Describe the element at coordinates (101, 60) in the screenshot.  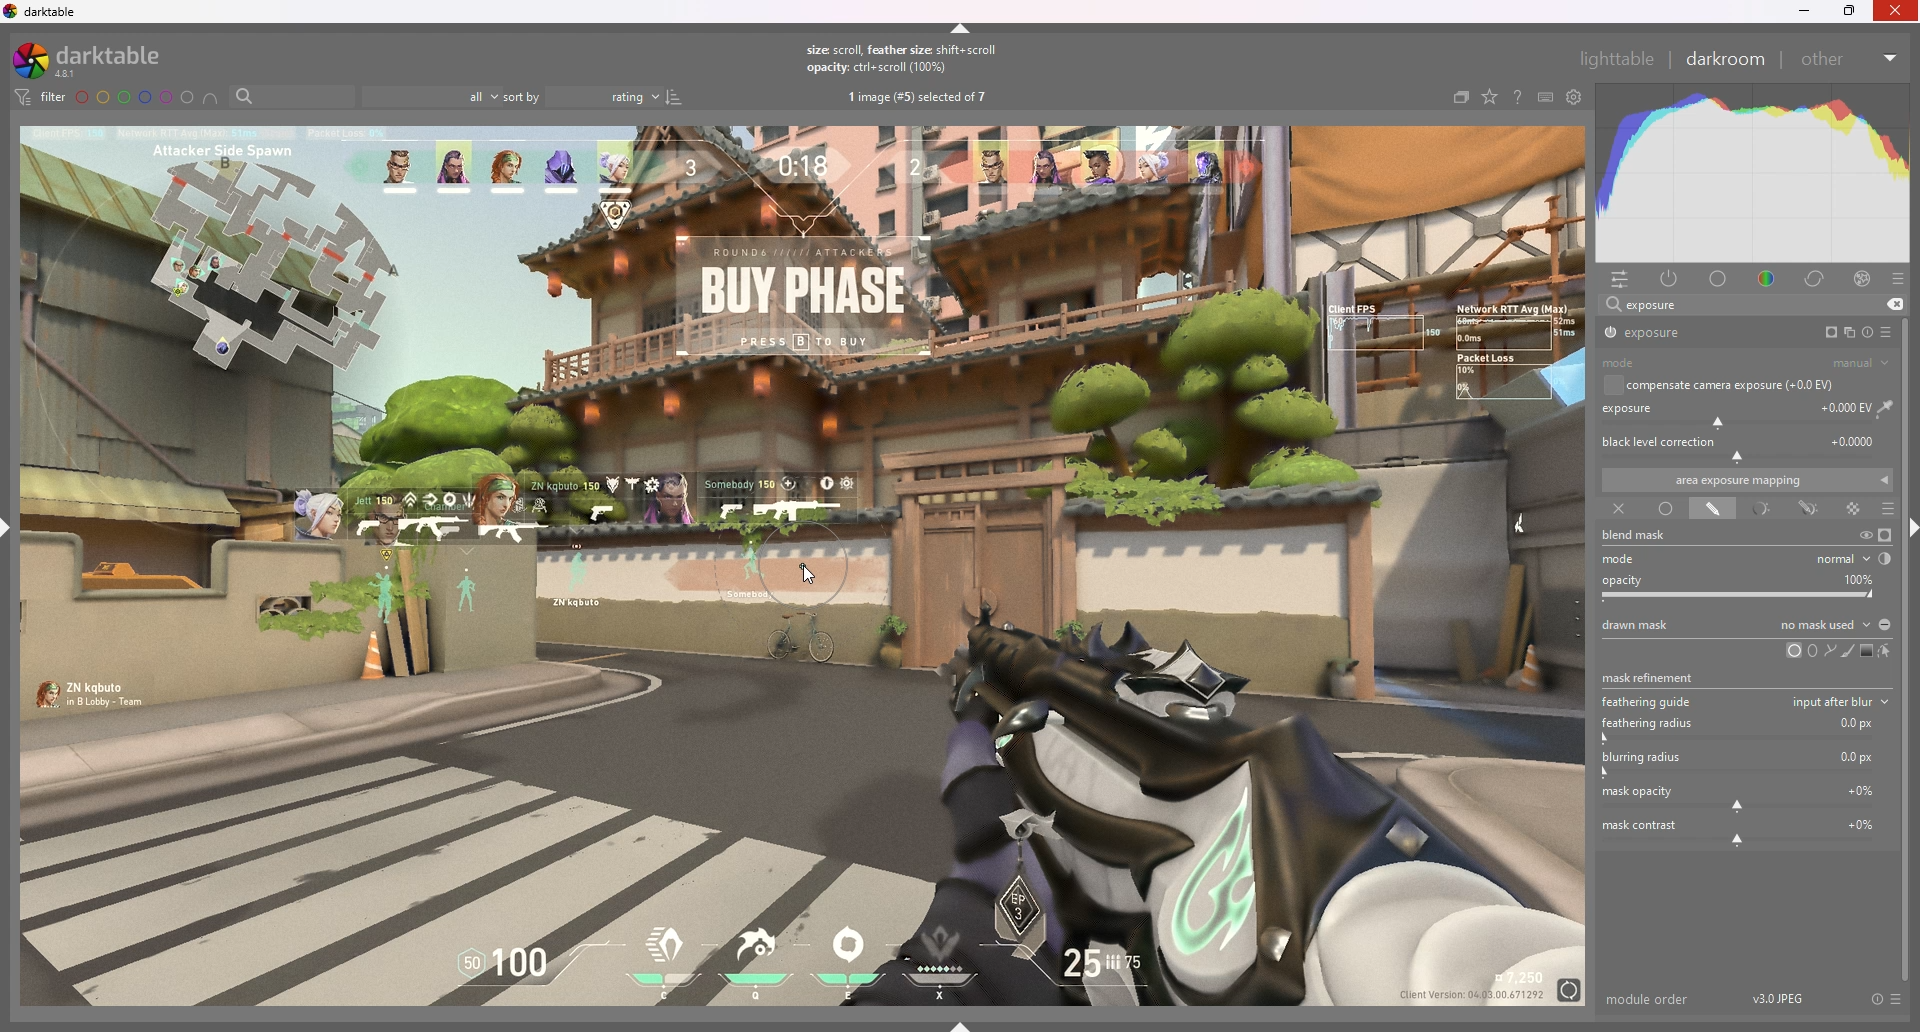
I see `darktable` at that location.